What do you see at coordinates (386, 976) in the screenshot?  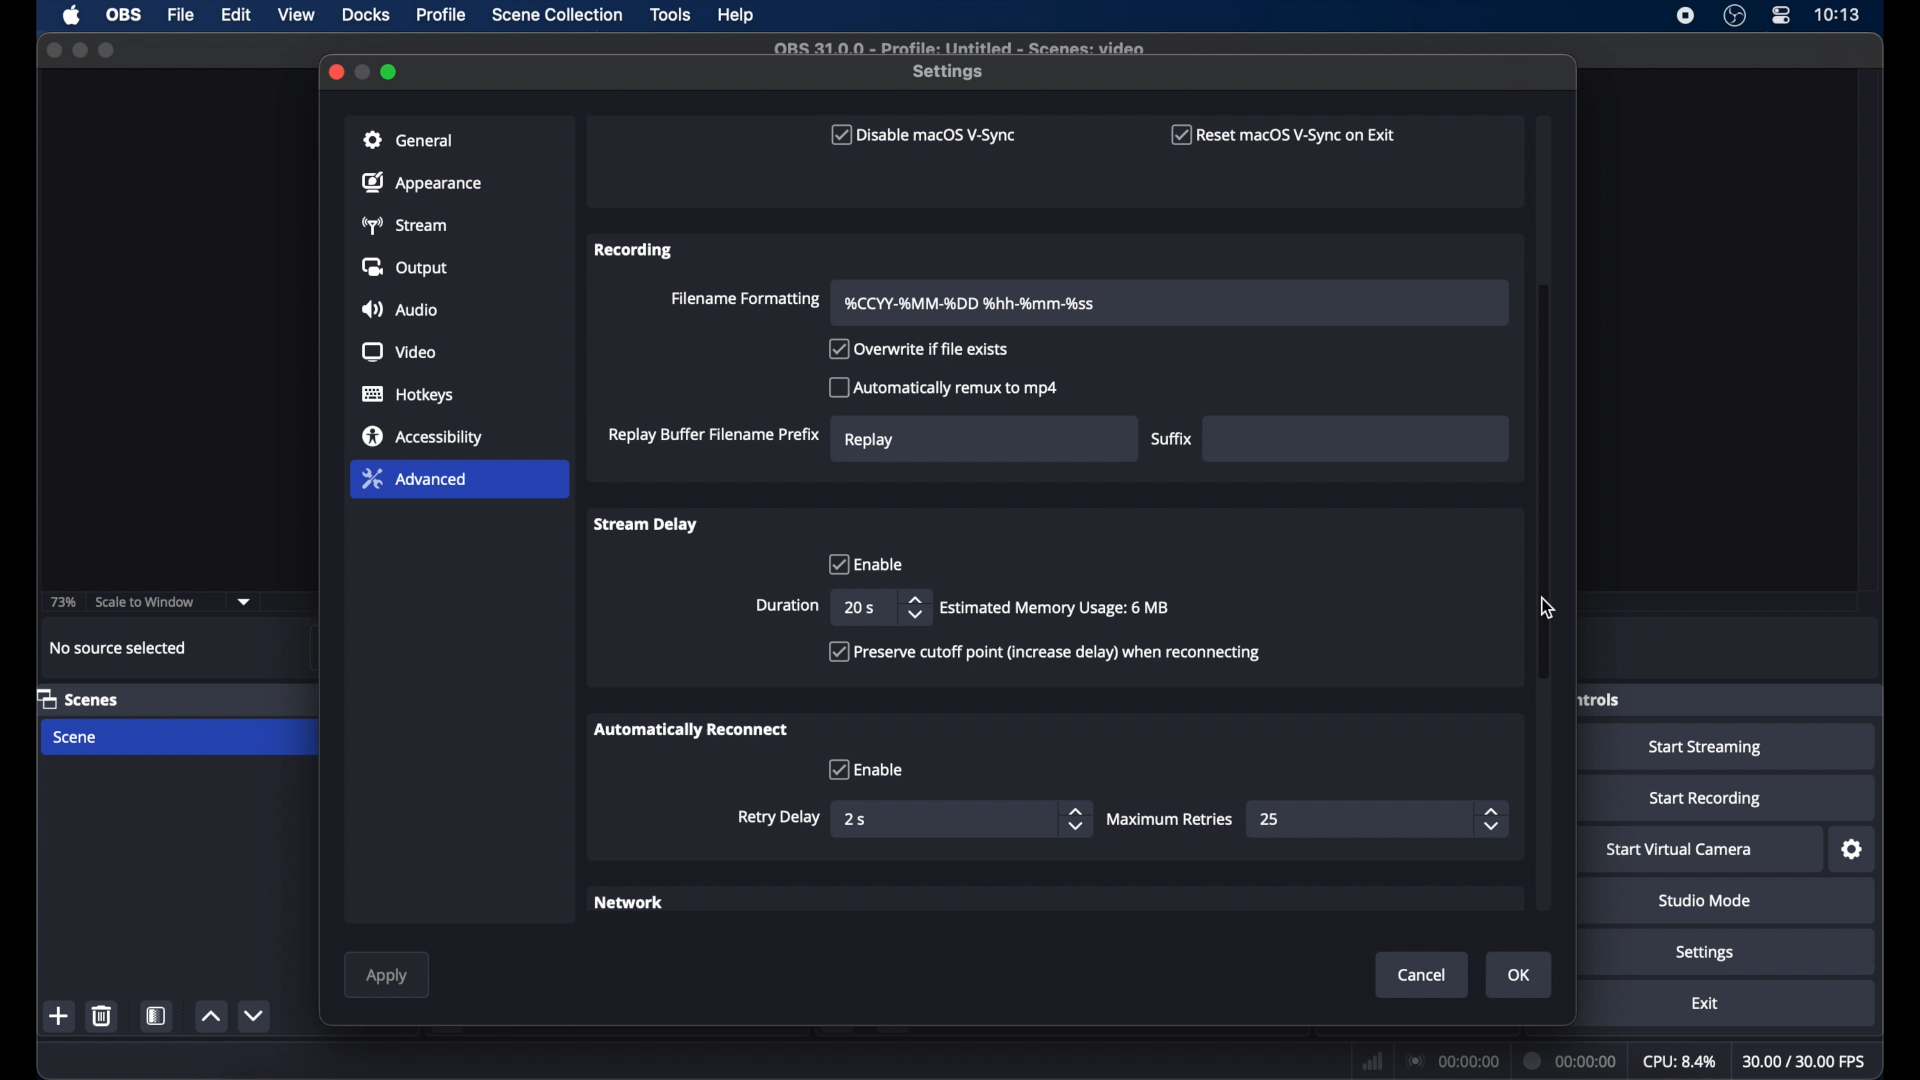 I see `apply ` at bounding box center [386, 976].